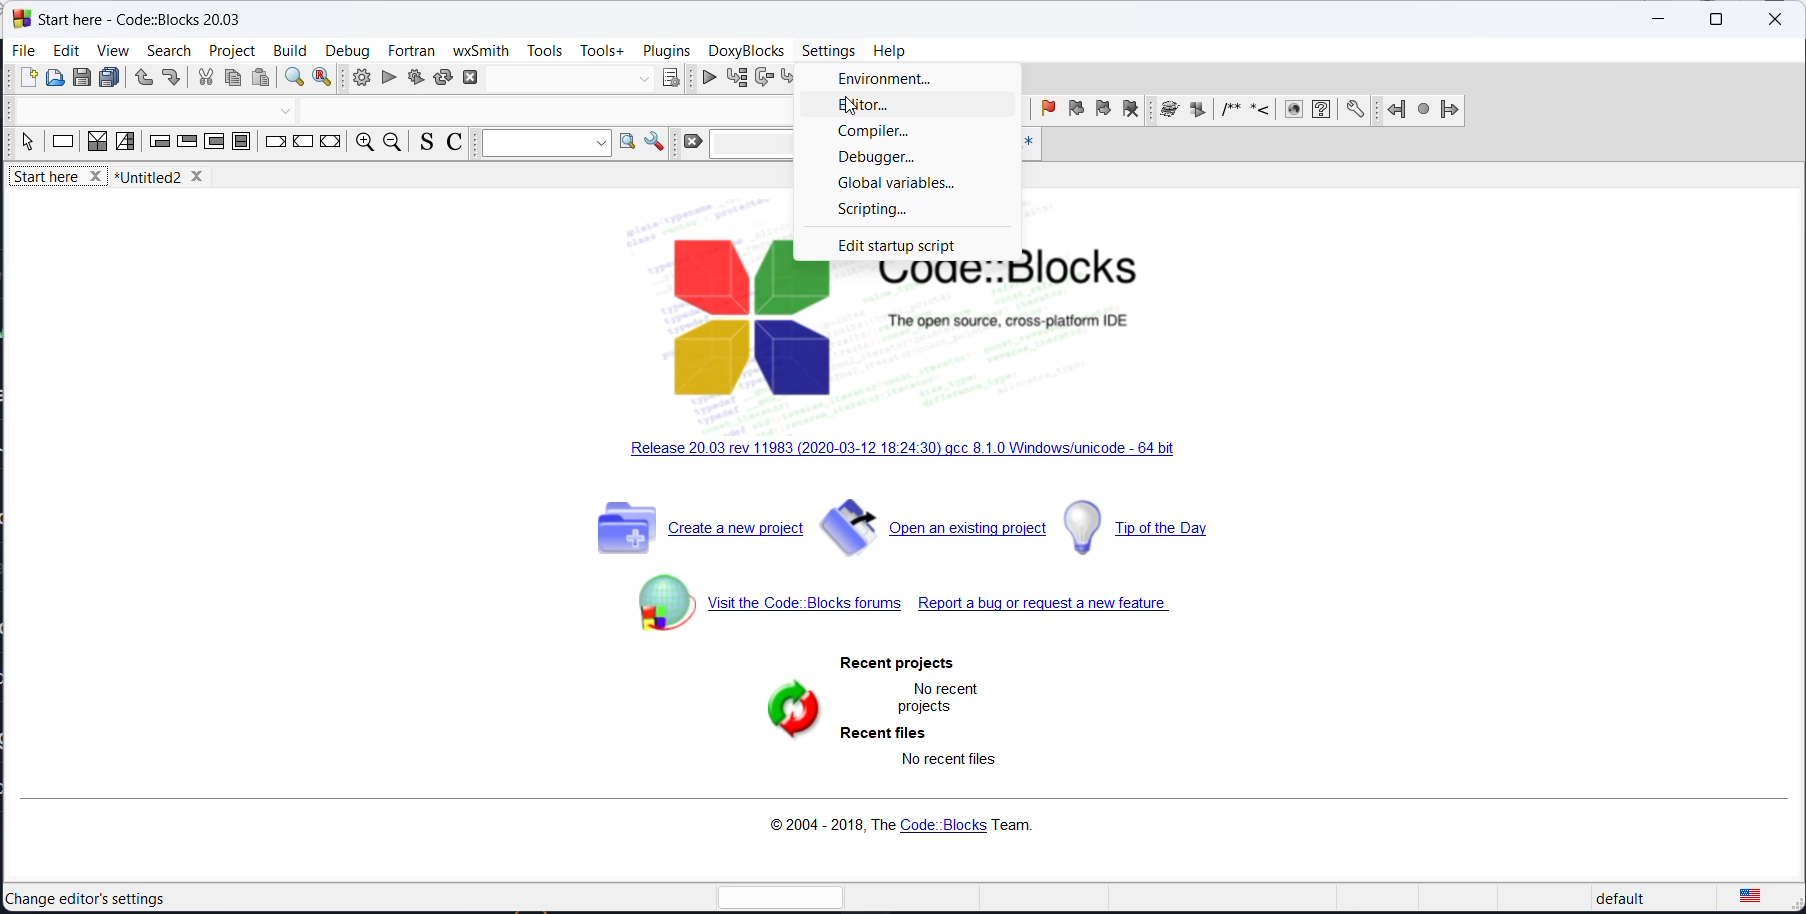 This screenshot has height=914, width=1806. I want to click on next jump, so click(1421, 112).